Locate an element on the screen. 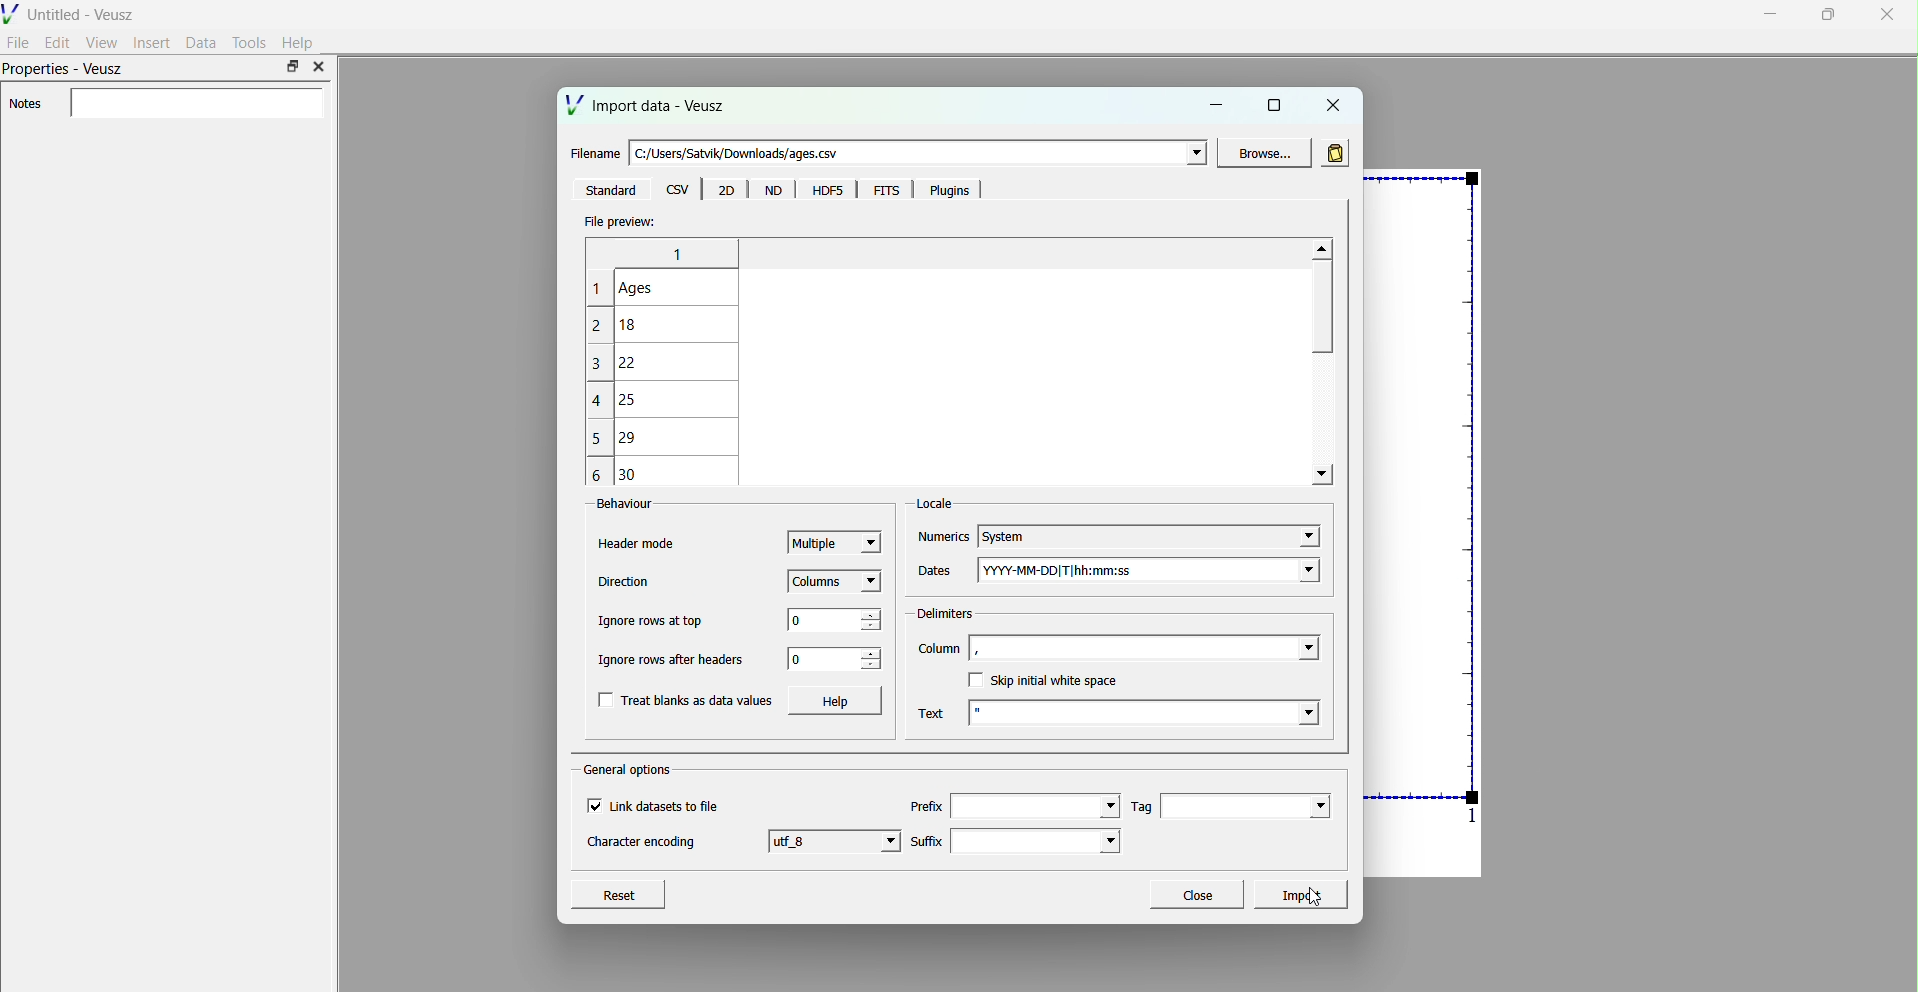  maximise is located at coordinates (292, 66).